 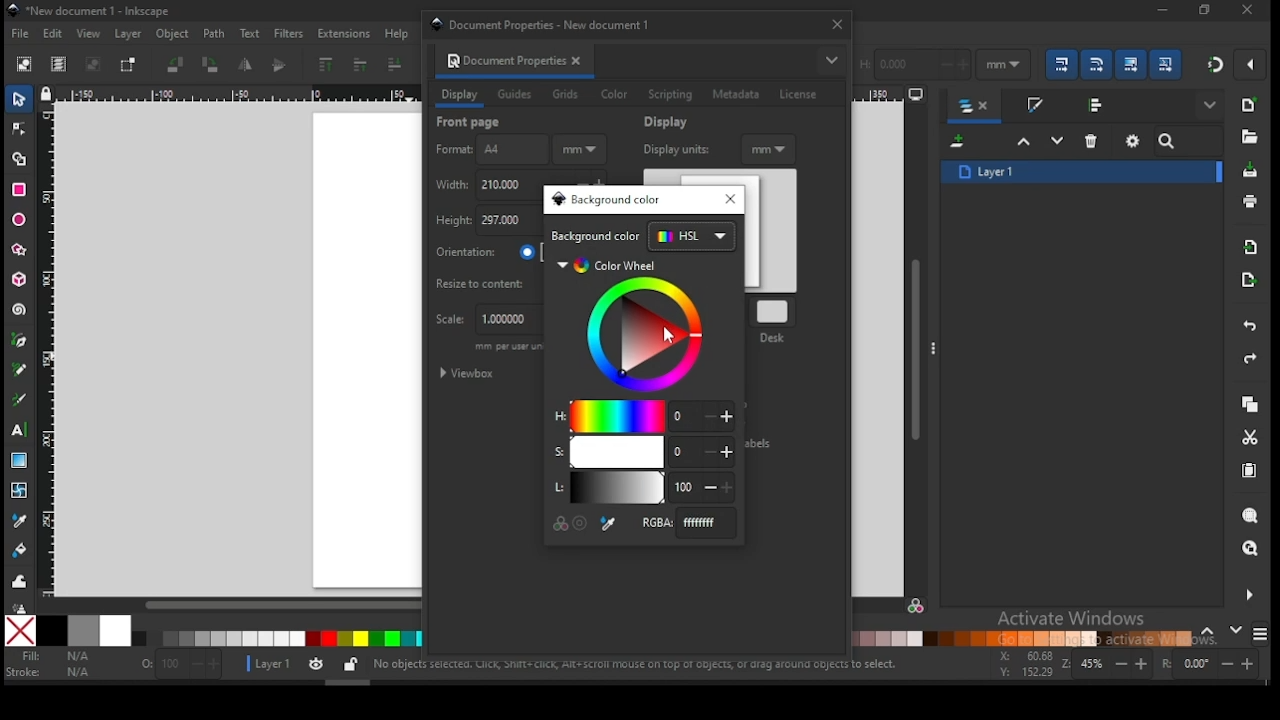 I want to click on restore, so click(x=1248, y=10).